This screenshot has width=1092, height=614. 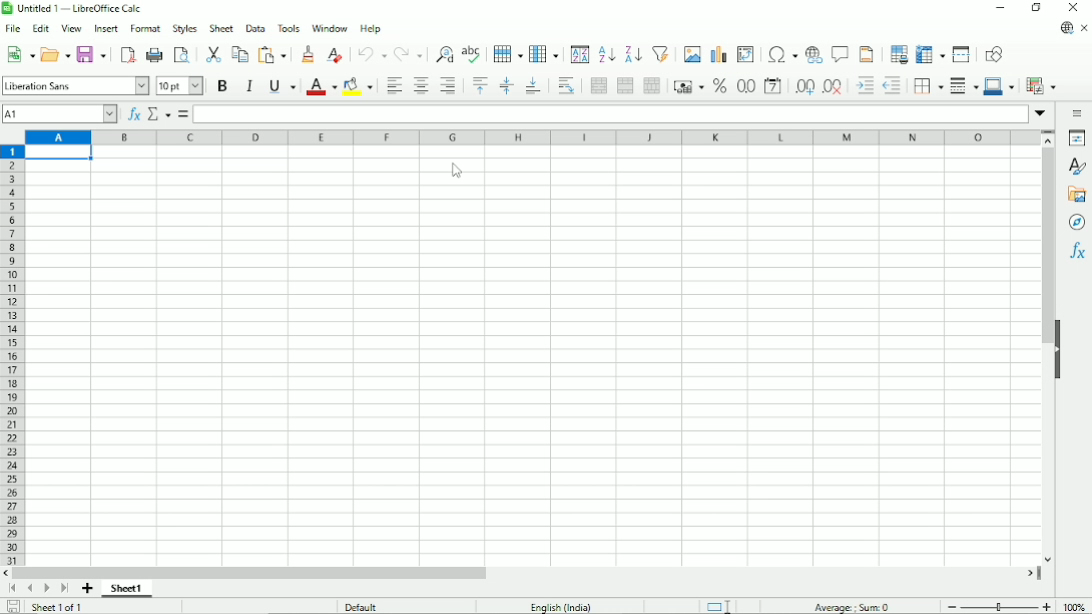 What do you see at coordinates (281, 85) in the screenshot?
I see `Underline` at bounding box center [281, 85].